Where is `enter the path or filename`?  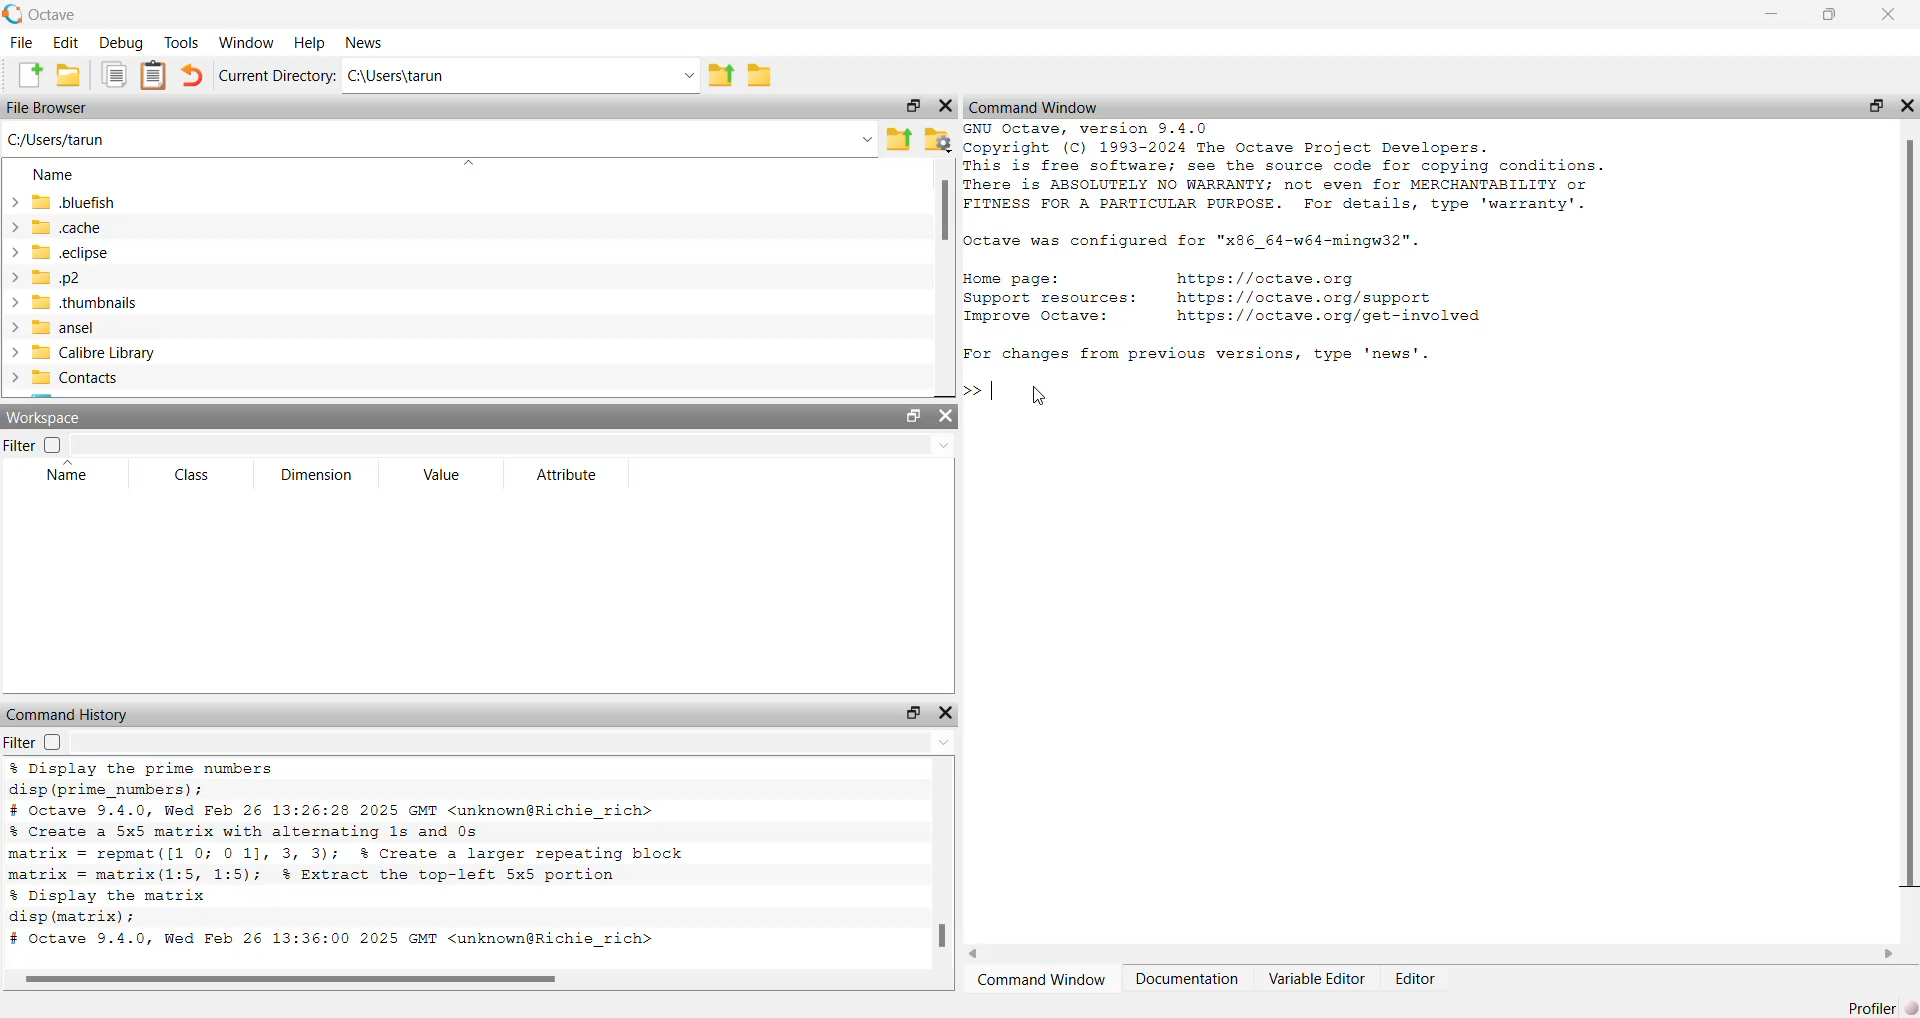
enter the path or filename is located at coordinates (438, 138).